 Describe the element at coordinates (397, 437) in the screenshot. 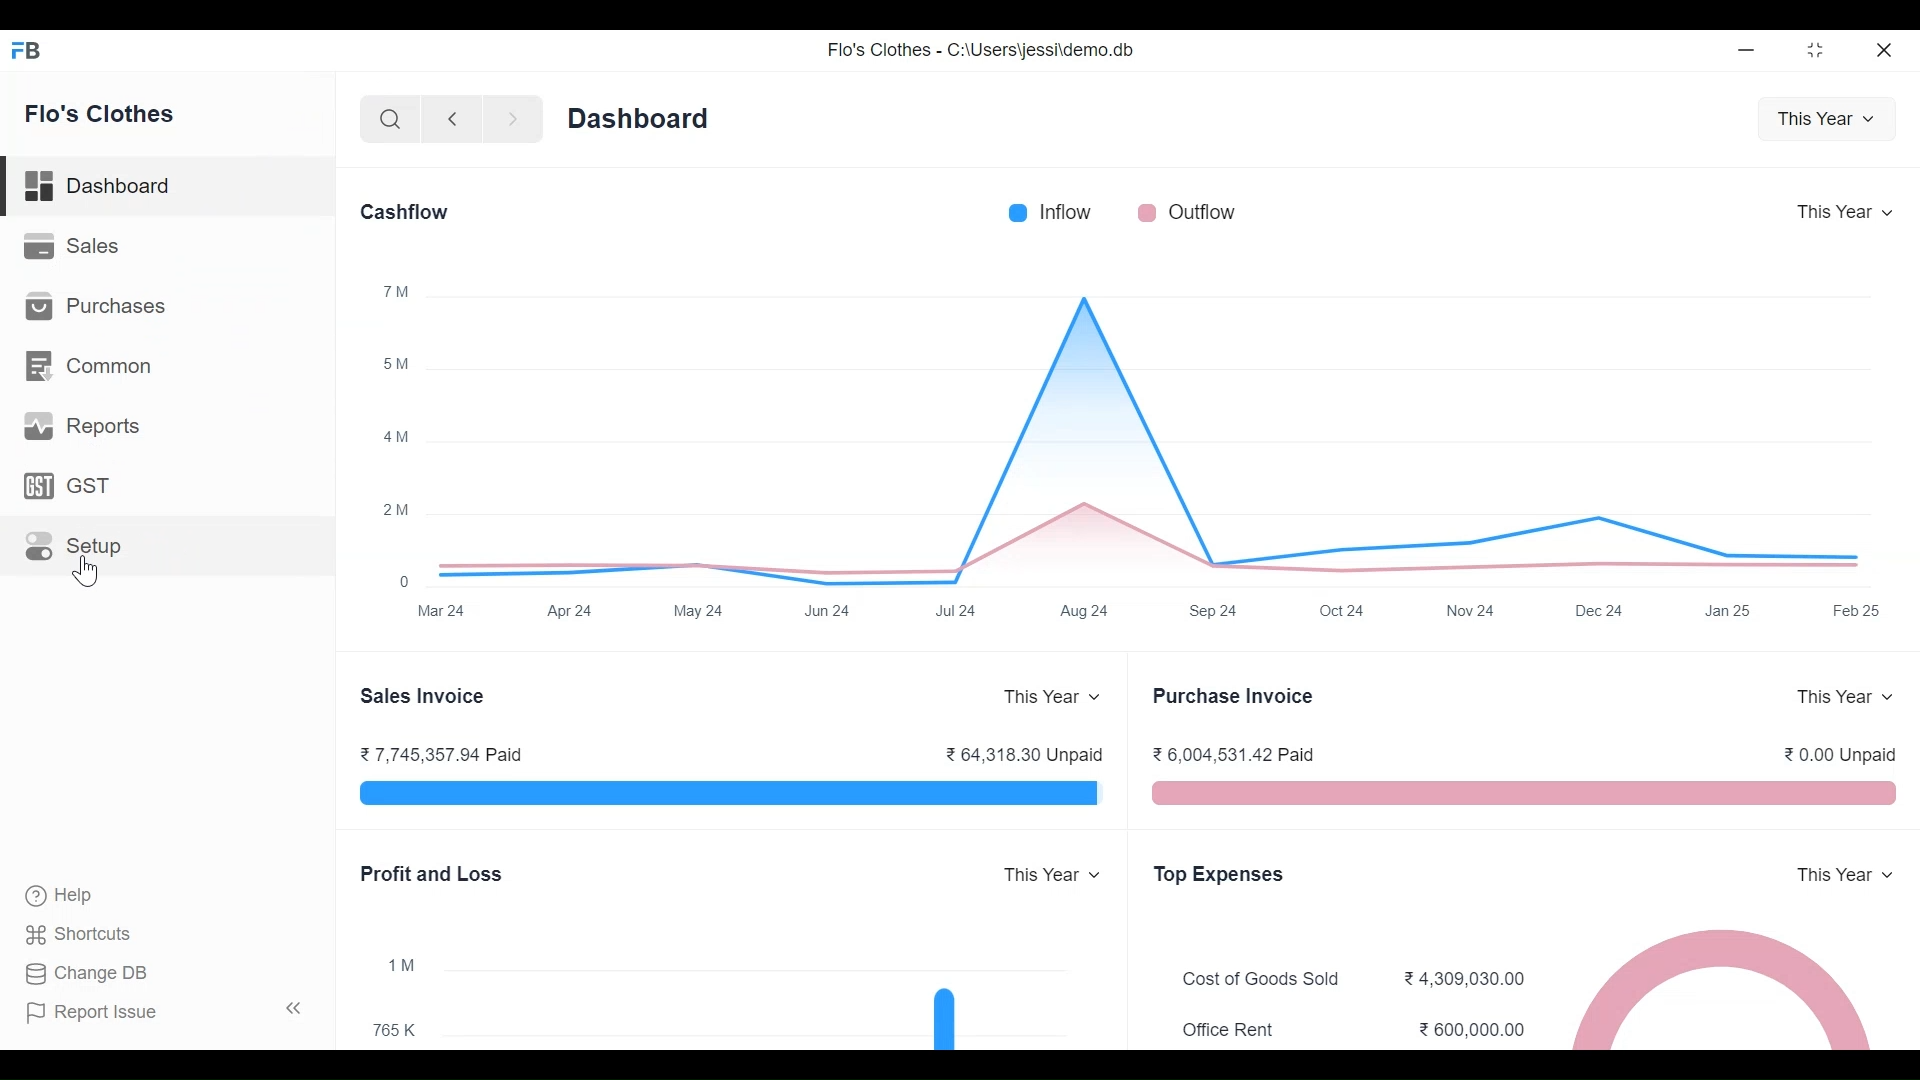

I see `4M` at that location.